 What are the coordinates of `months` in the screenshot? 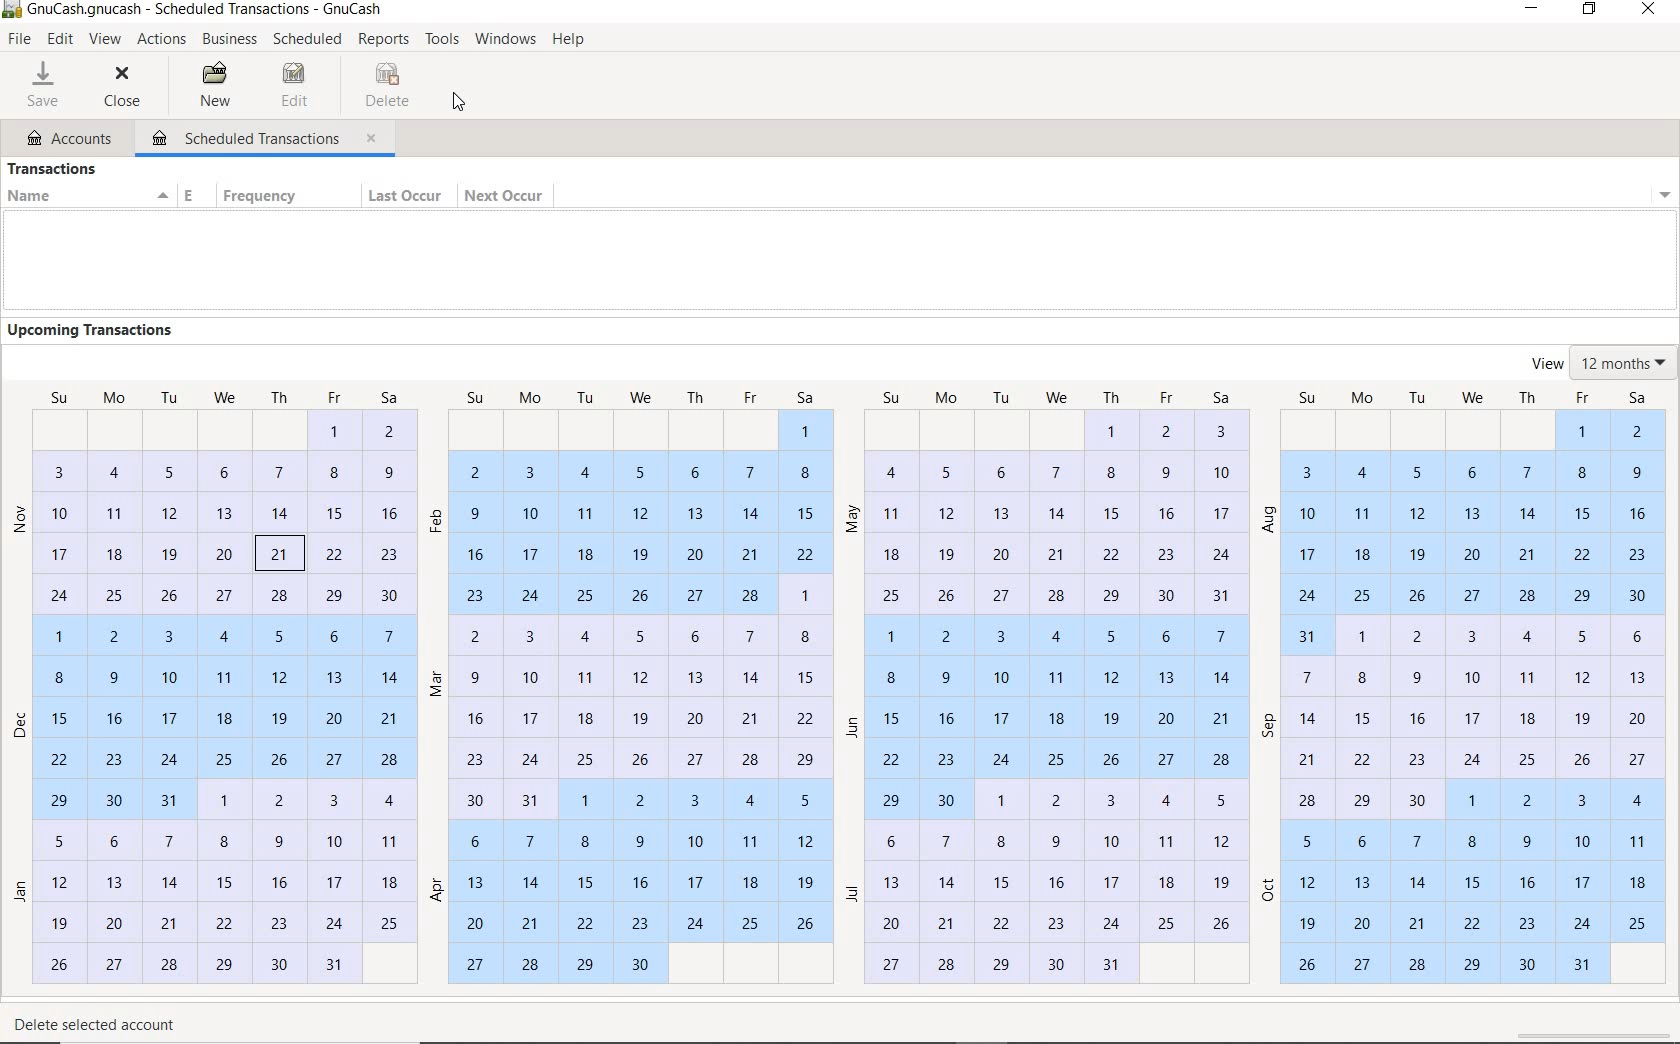 It's located at (850, 705).